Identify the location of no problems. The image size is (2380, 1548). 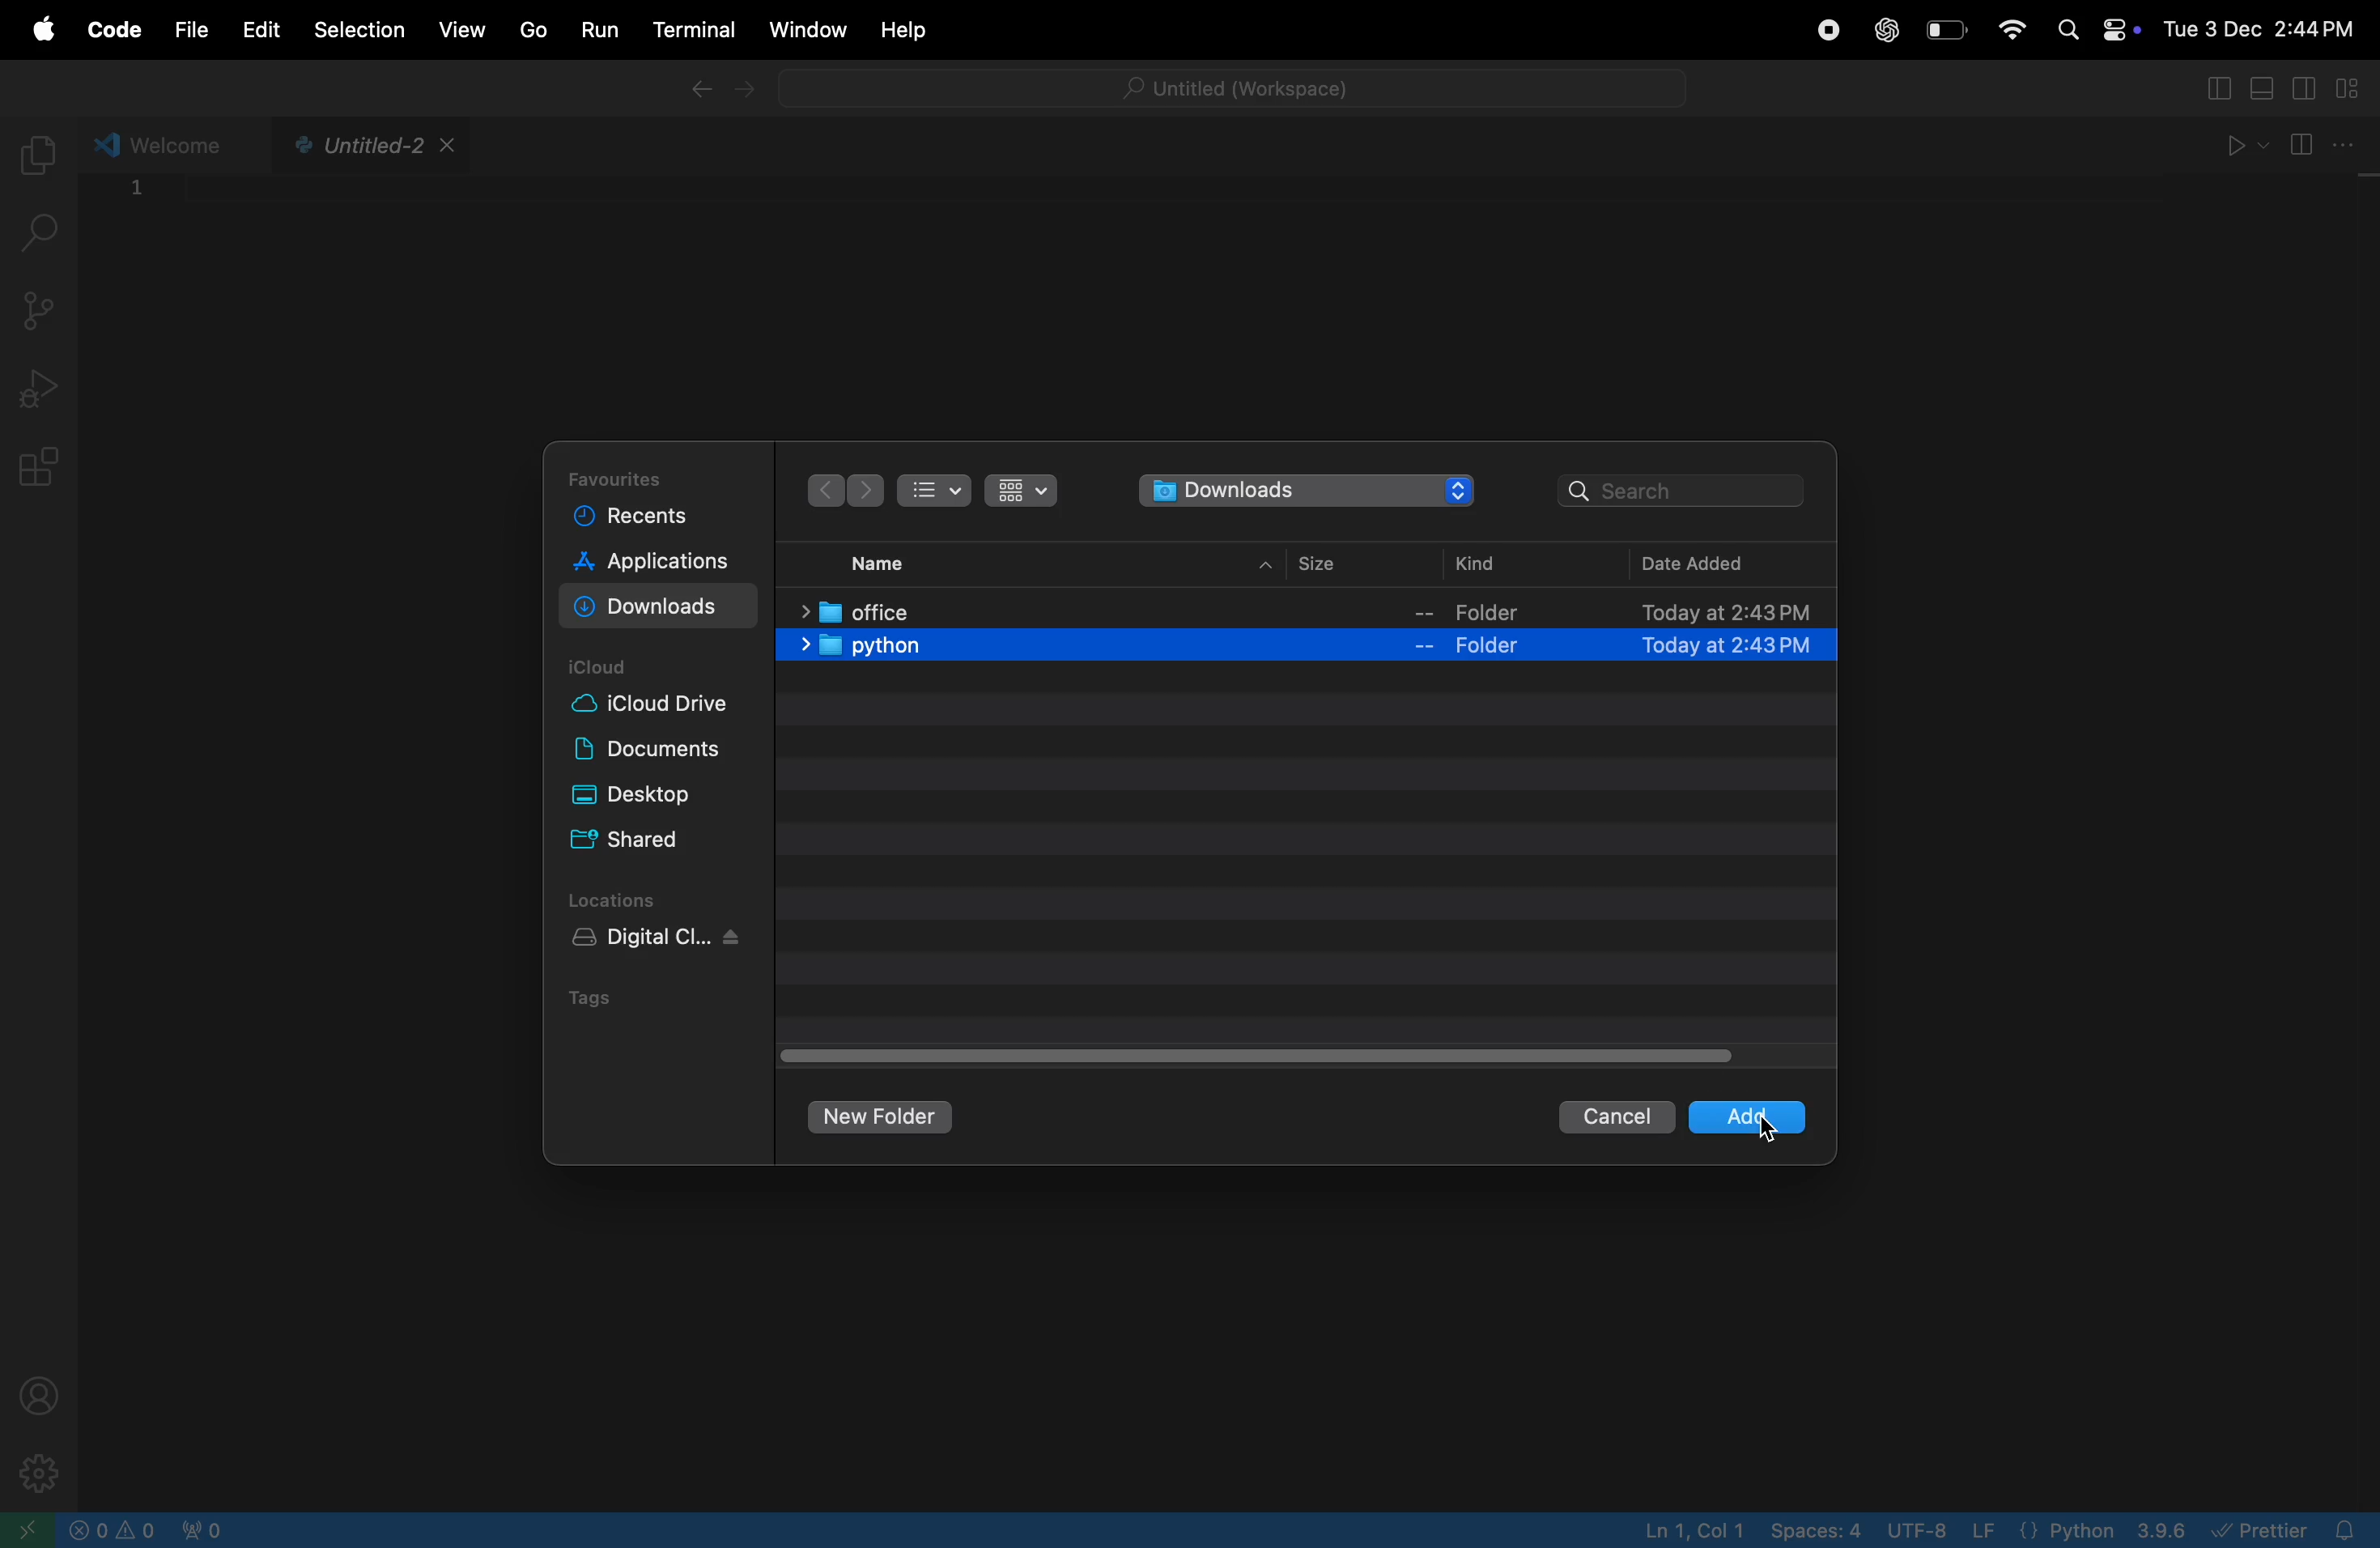
(114, 1529).